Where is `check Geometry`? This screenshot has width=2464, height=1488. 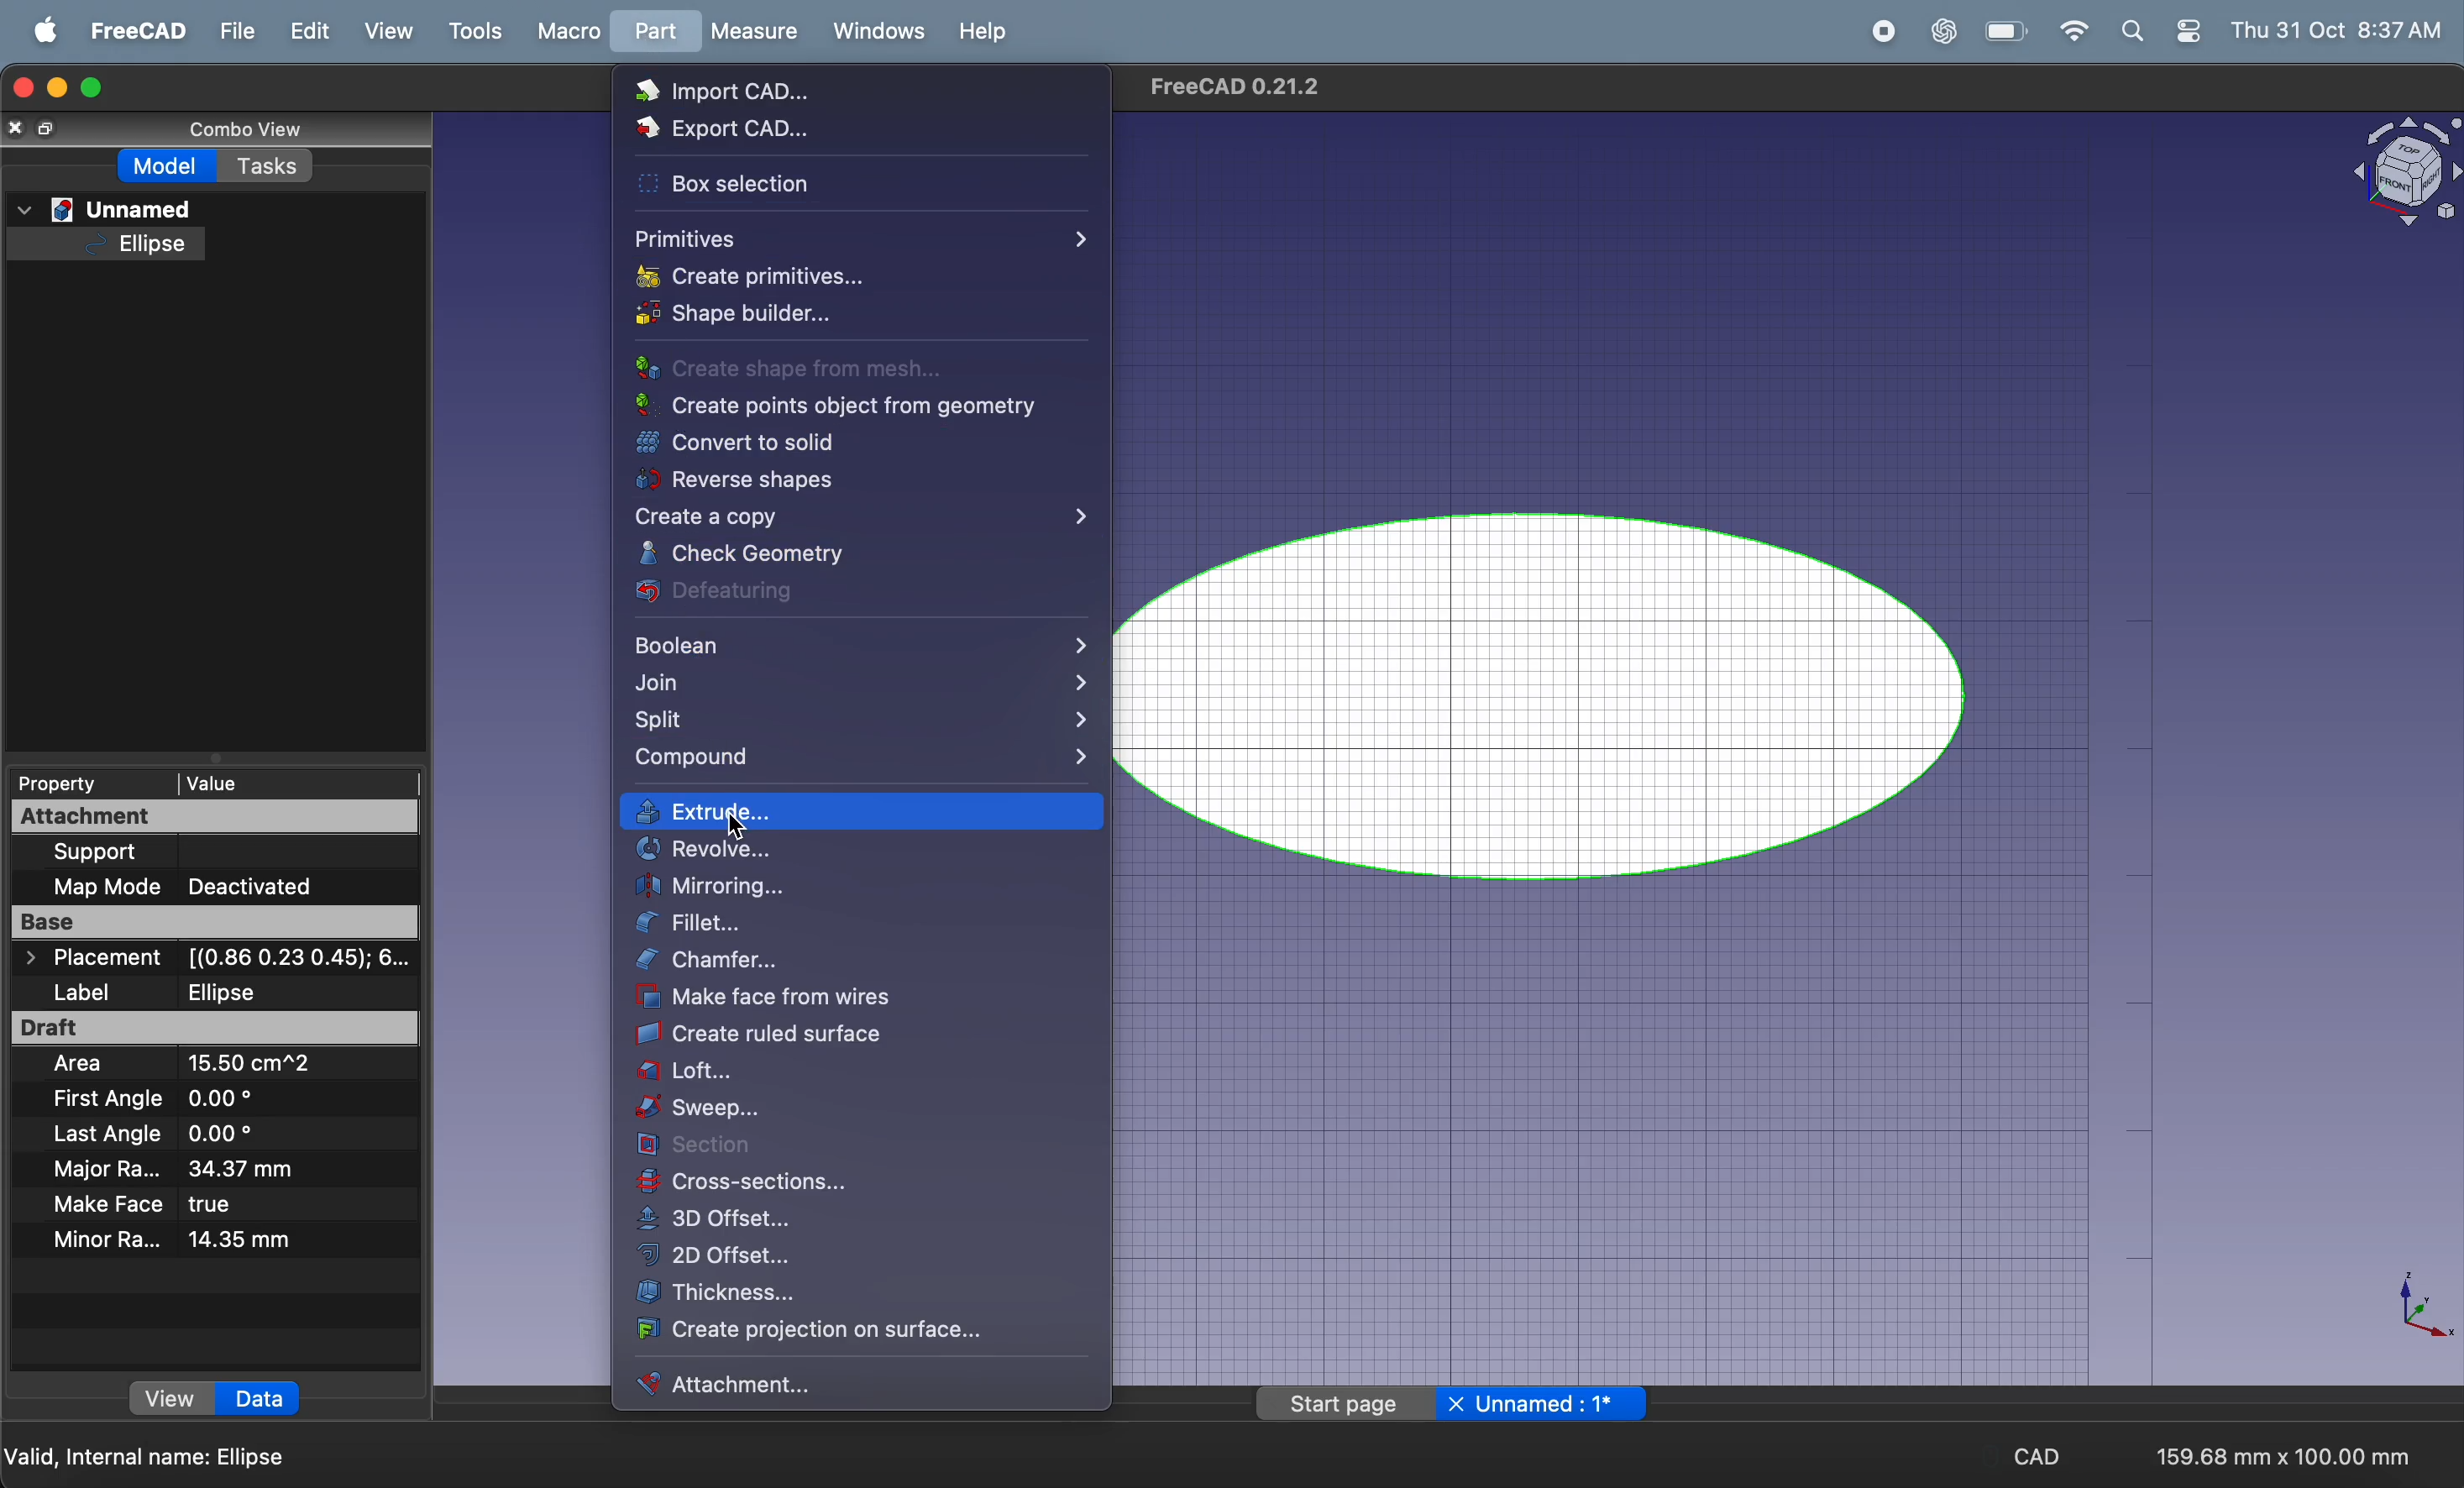
check Geometry is located at coordinates (857, 555).